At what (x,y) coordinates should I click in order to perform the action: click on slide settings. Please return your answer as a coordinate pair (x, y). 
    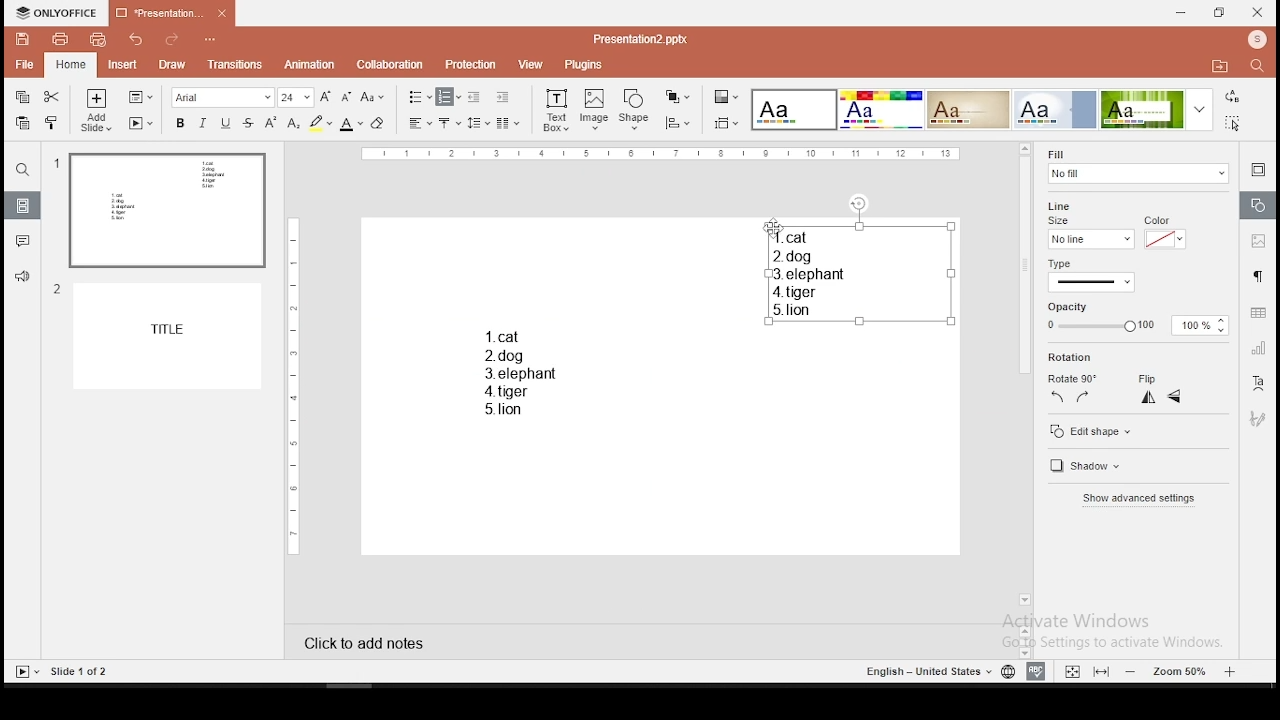
    Looking at the image, I should click on (1258, 172).